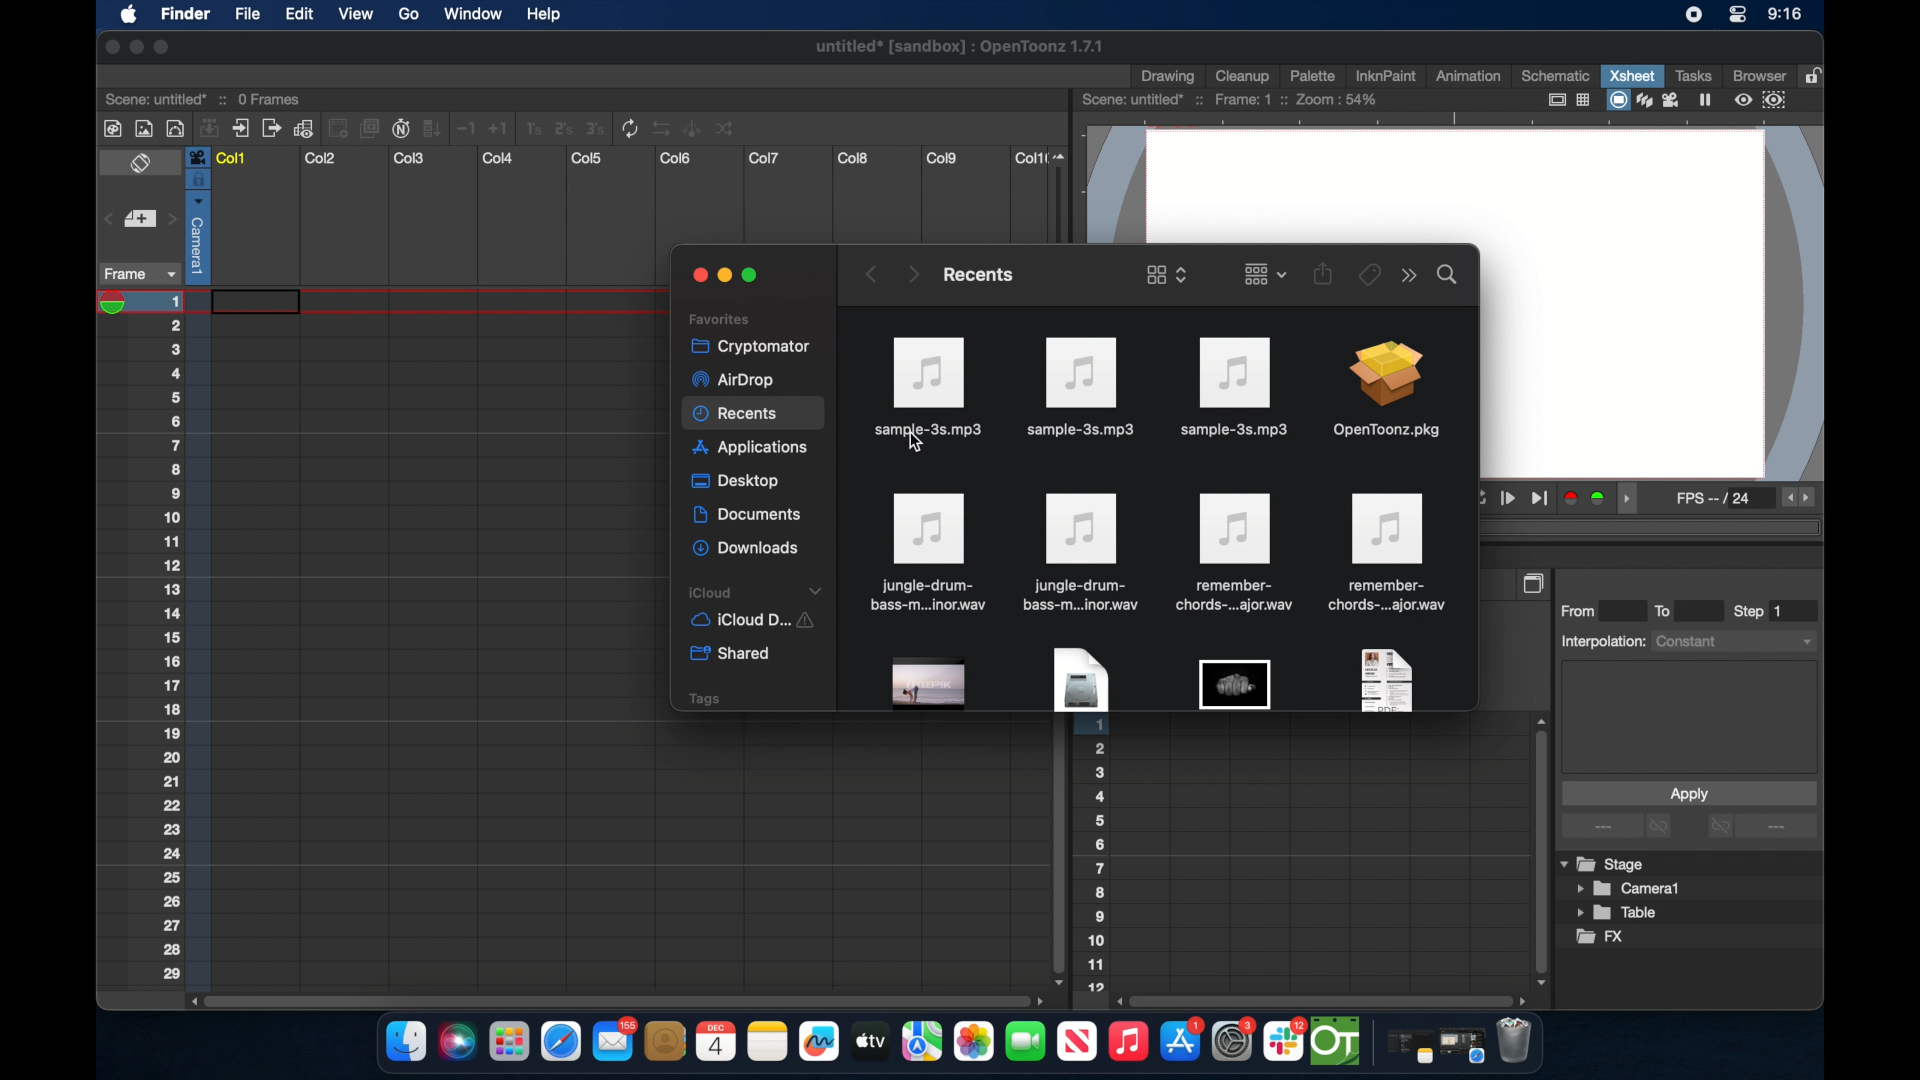  What do you see at coordinates (134, 47) in the screenshot?
I see `minimize` at bounding box center [134, 47].